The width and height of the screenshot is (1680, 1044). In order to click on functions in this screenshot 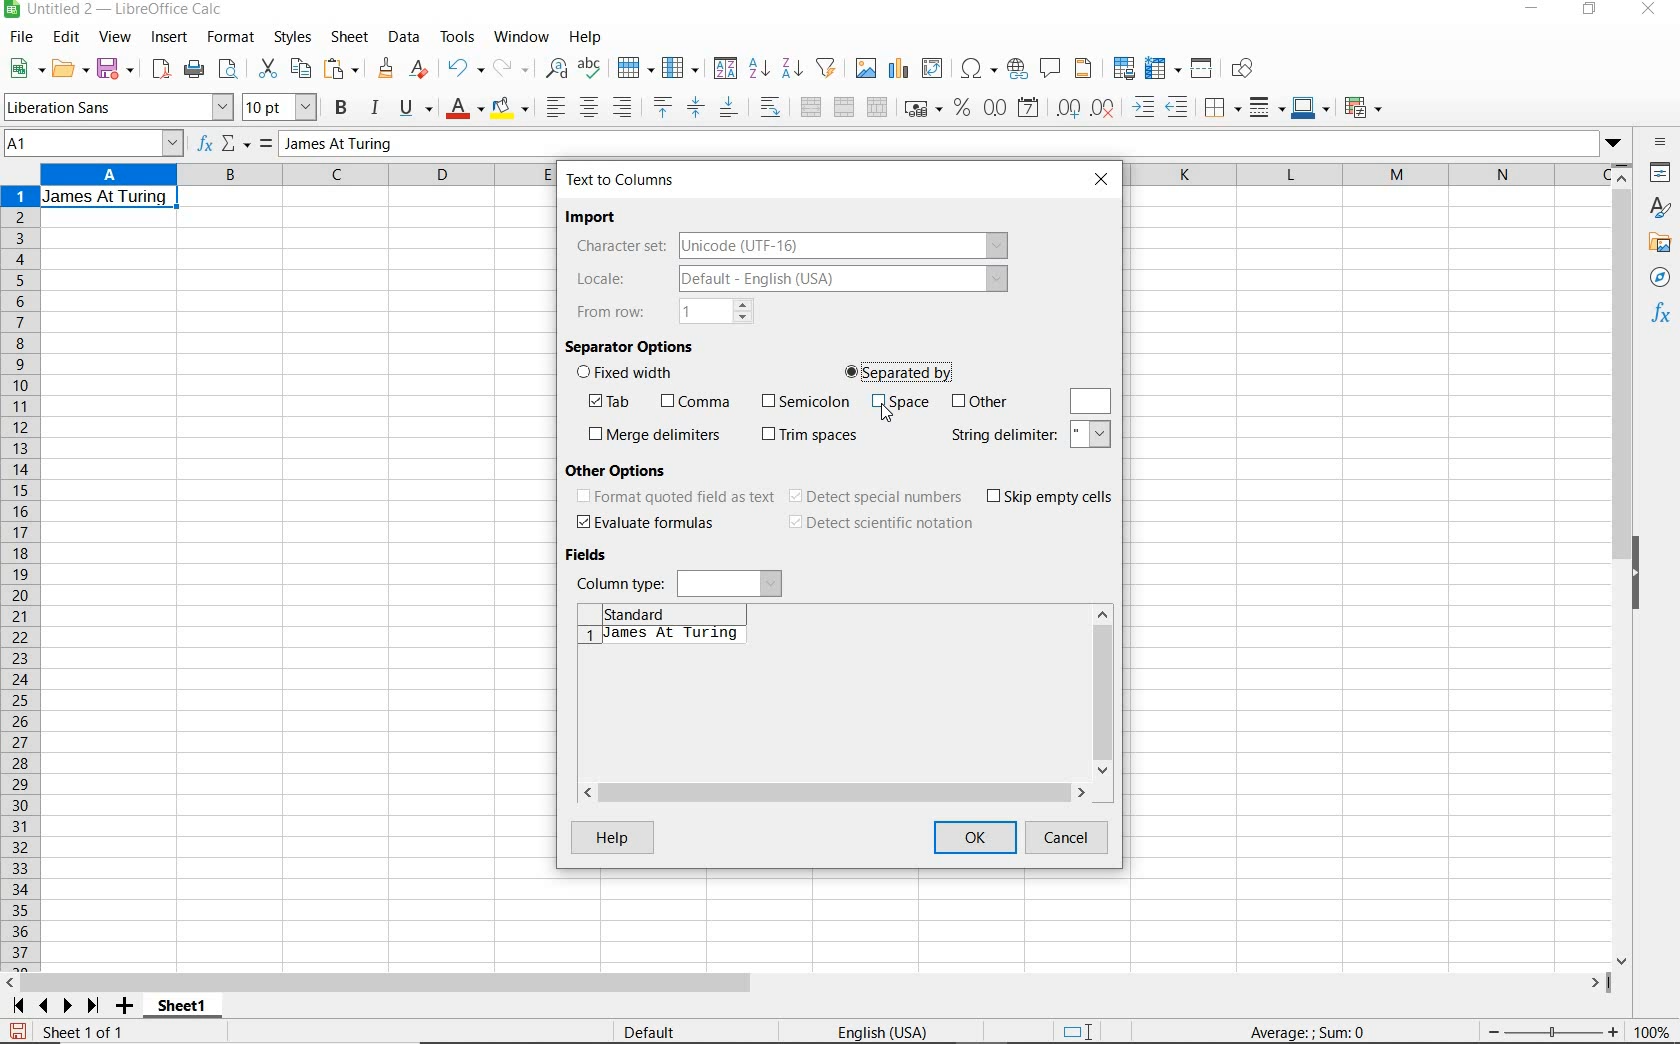, I will do `click(1662, 315)`.